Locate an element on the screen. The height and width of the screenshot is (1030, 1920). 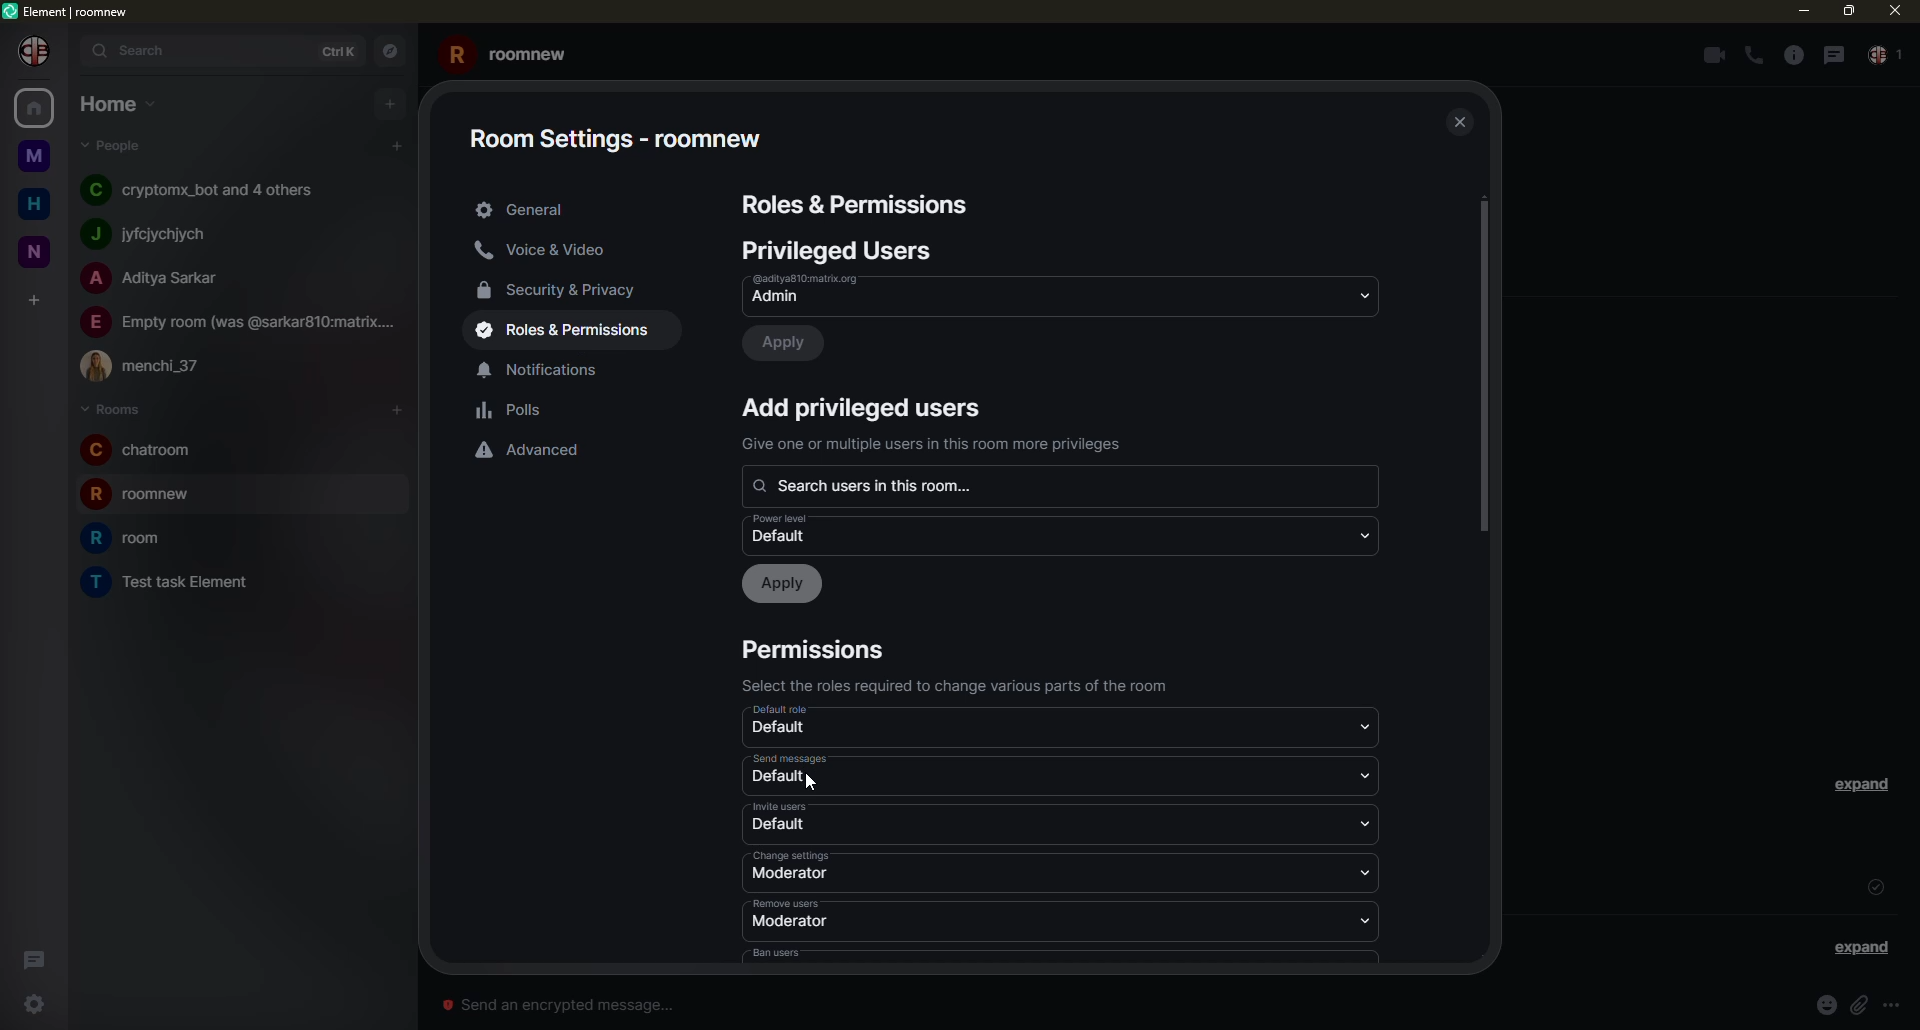
emoji is located at coordinates (1826, 1004).